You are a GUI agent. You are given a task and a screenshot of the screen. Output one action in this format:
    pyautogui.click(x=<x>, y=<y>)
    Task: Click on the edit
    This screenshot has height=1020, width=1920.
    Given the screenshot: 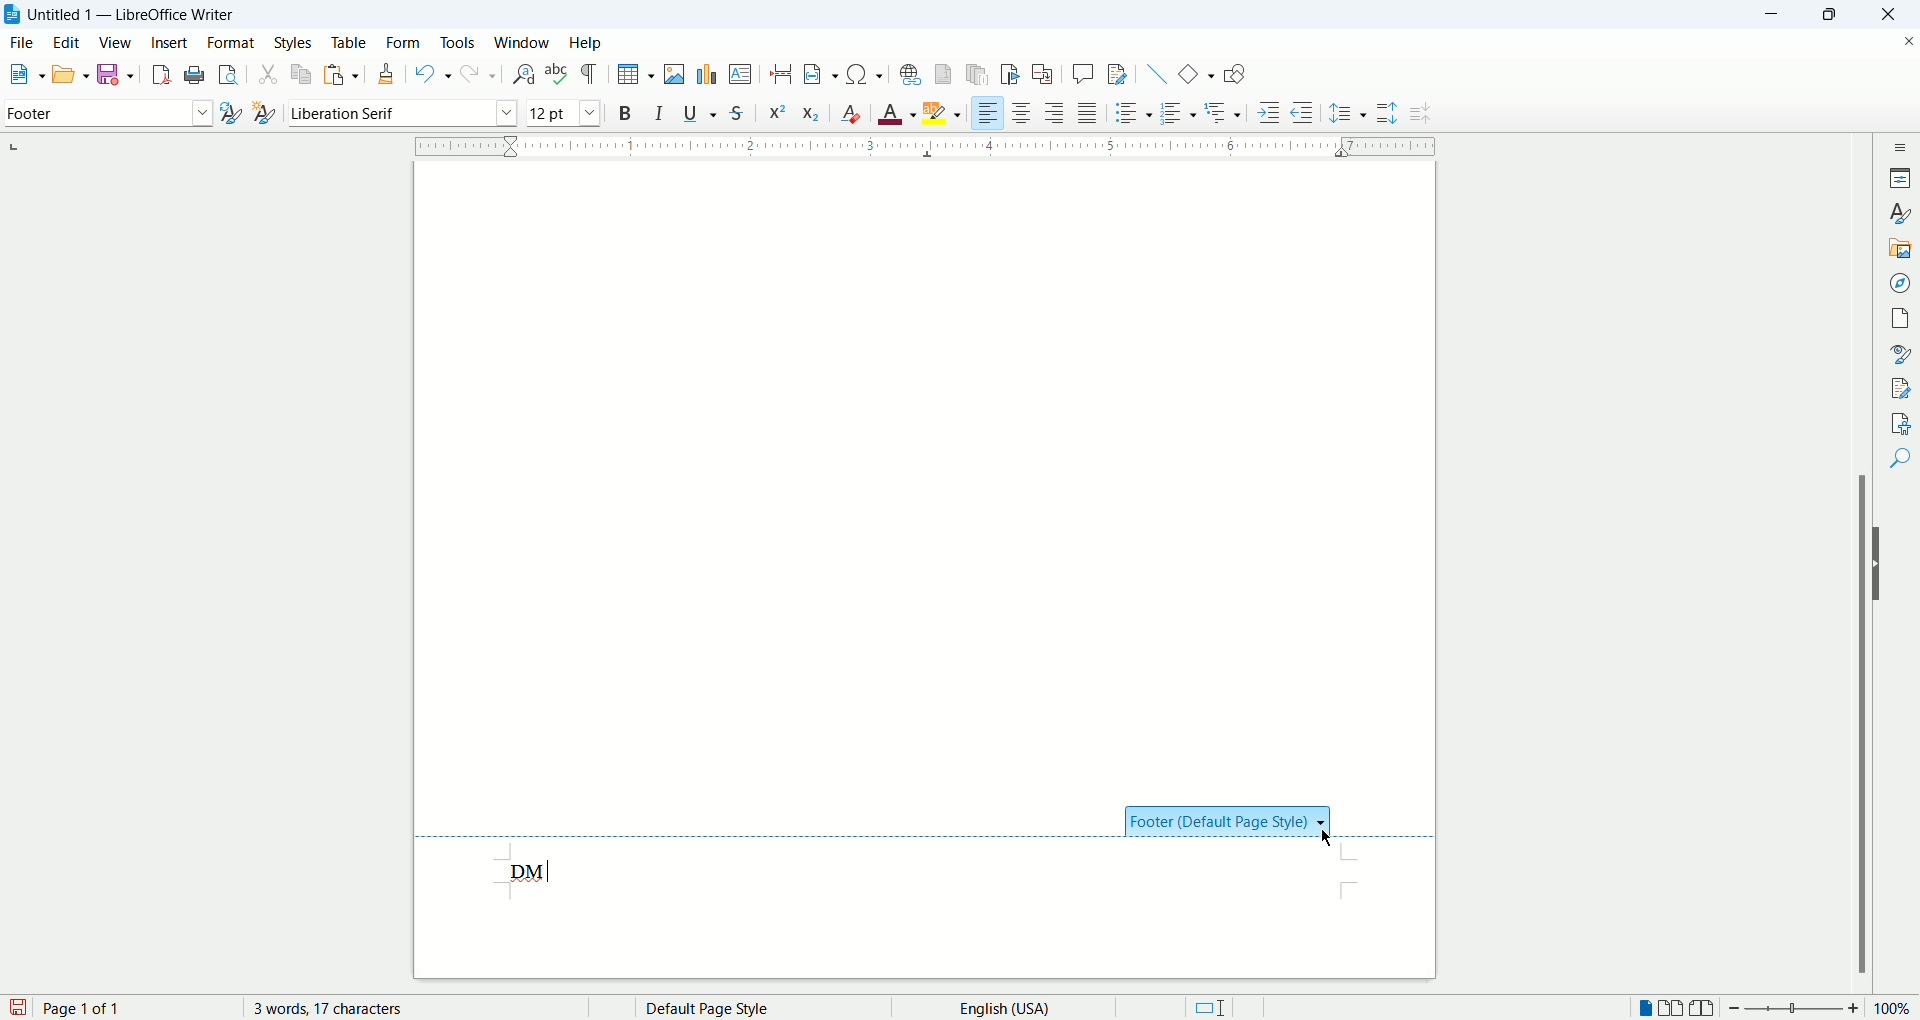 What is the action you would take?
    pyautogui.click(x=70, y=42)
    